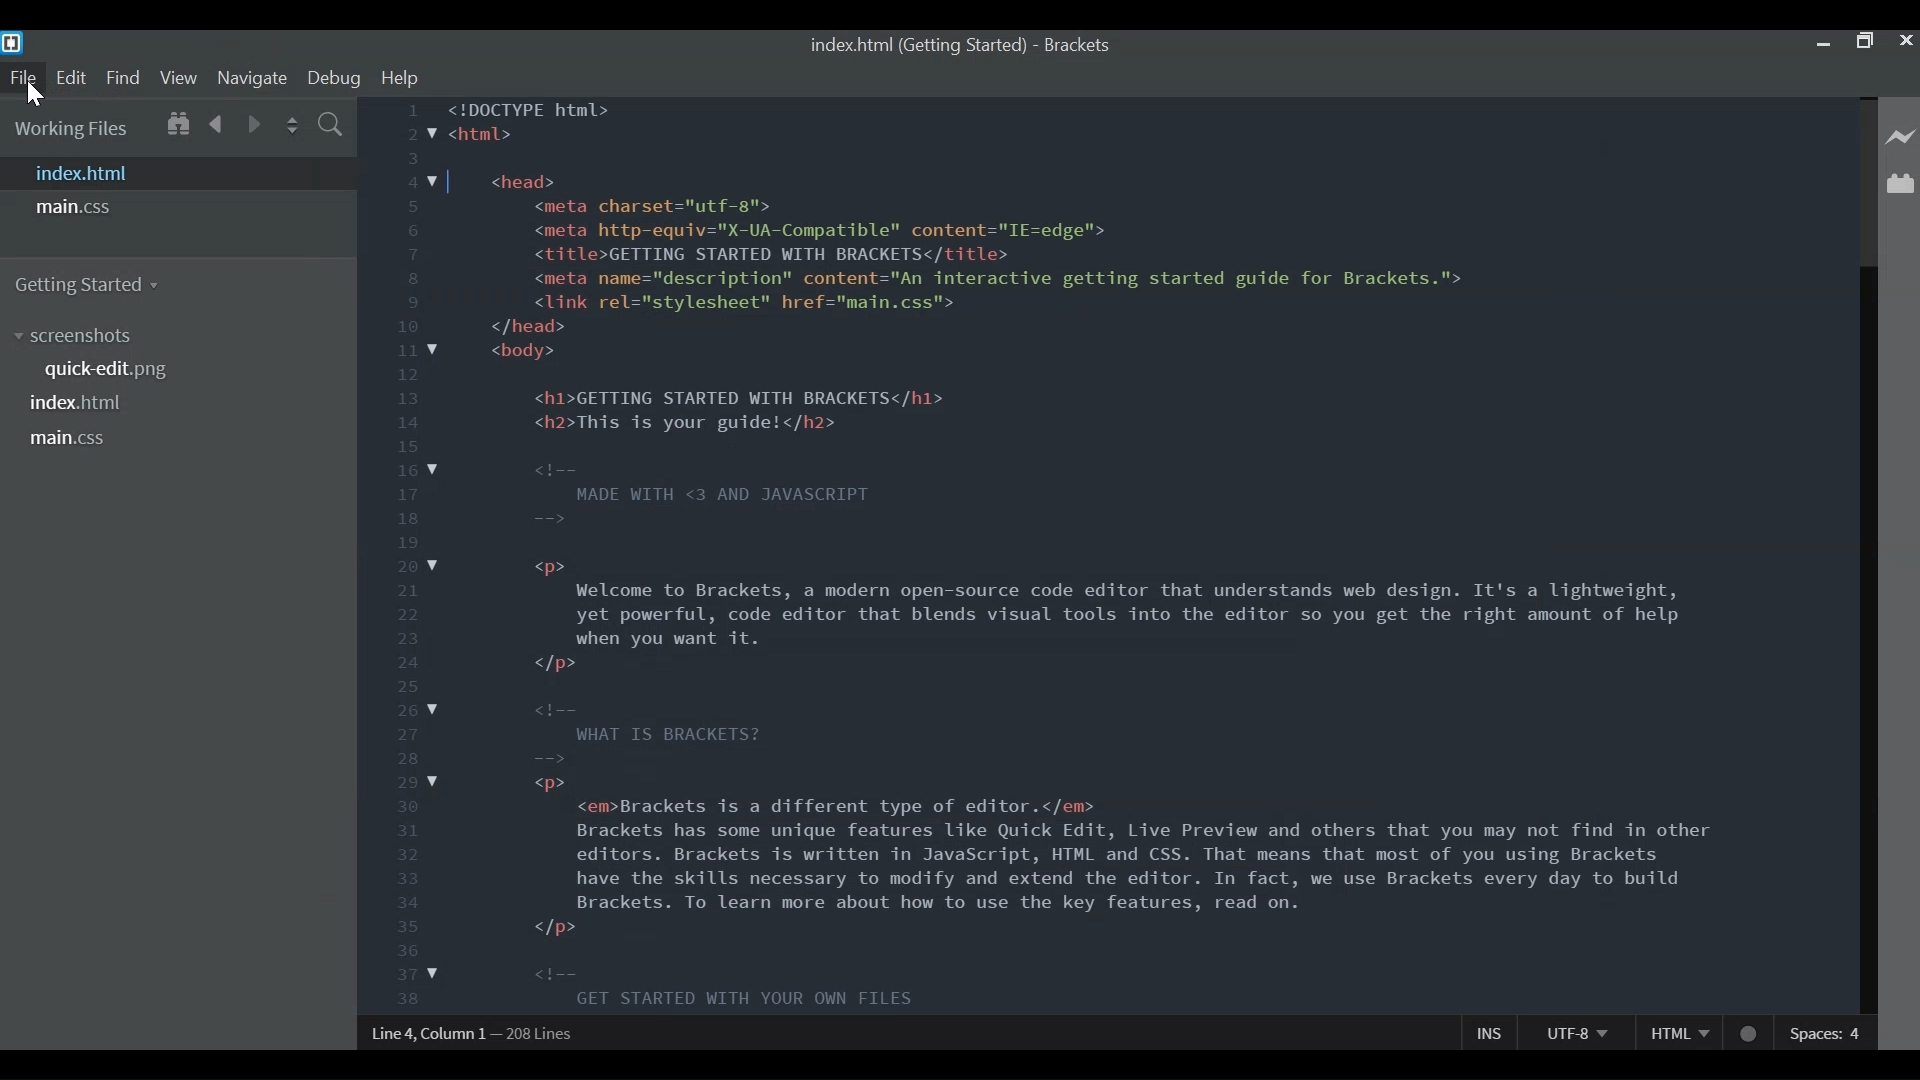 The height and width of the screenshot is (1080, 1920). What do you see at coordinates (73, 130) in the screenshot?
I see `Working Files` at bounding box center [73, 130].